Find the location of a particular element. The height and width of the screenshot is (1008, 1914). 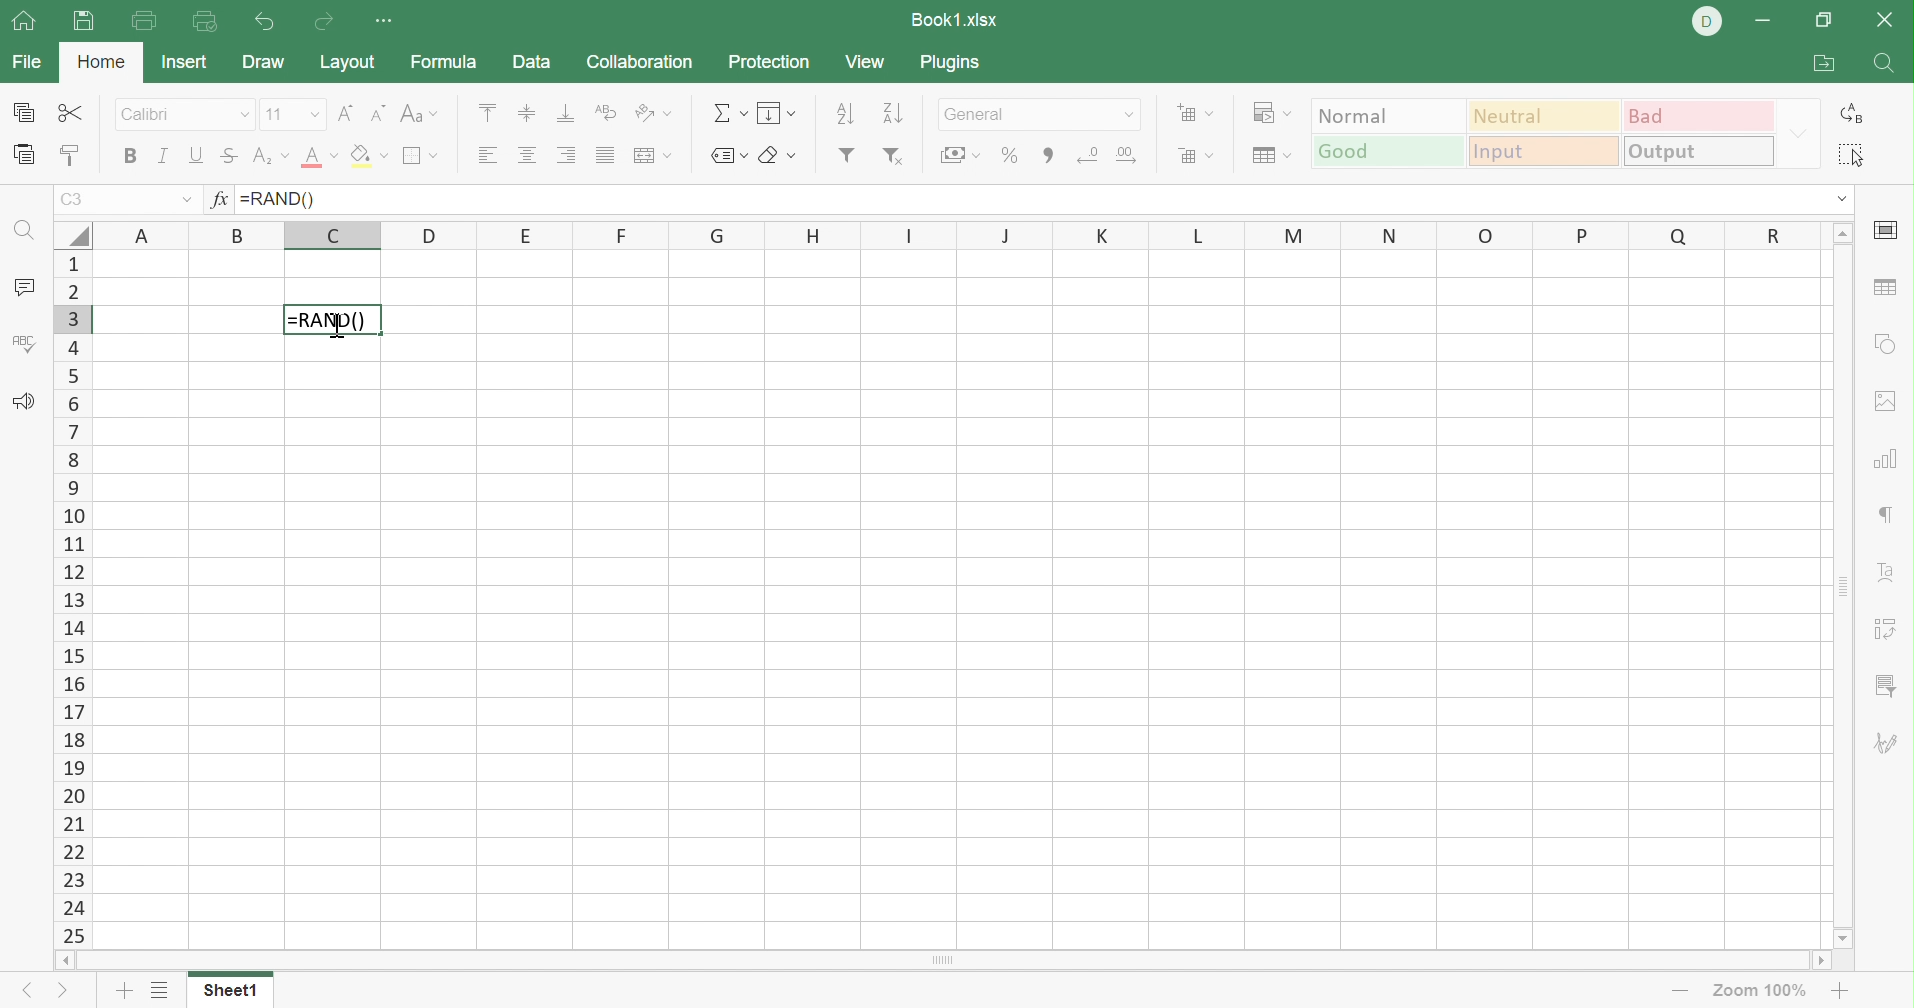

Scroll bar is located at coordinates (1839, 588).